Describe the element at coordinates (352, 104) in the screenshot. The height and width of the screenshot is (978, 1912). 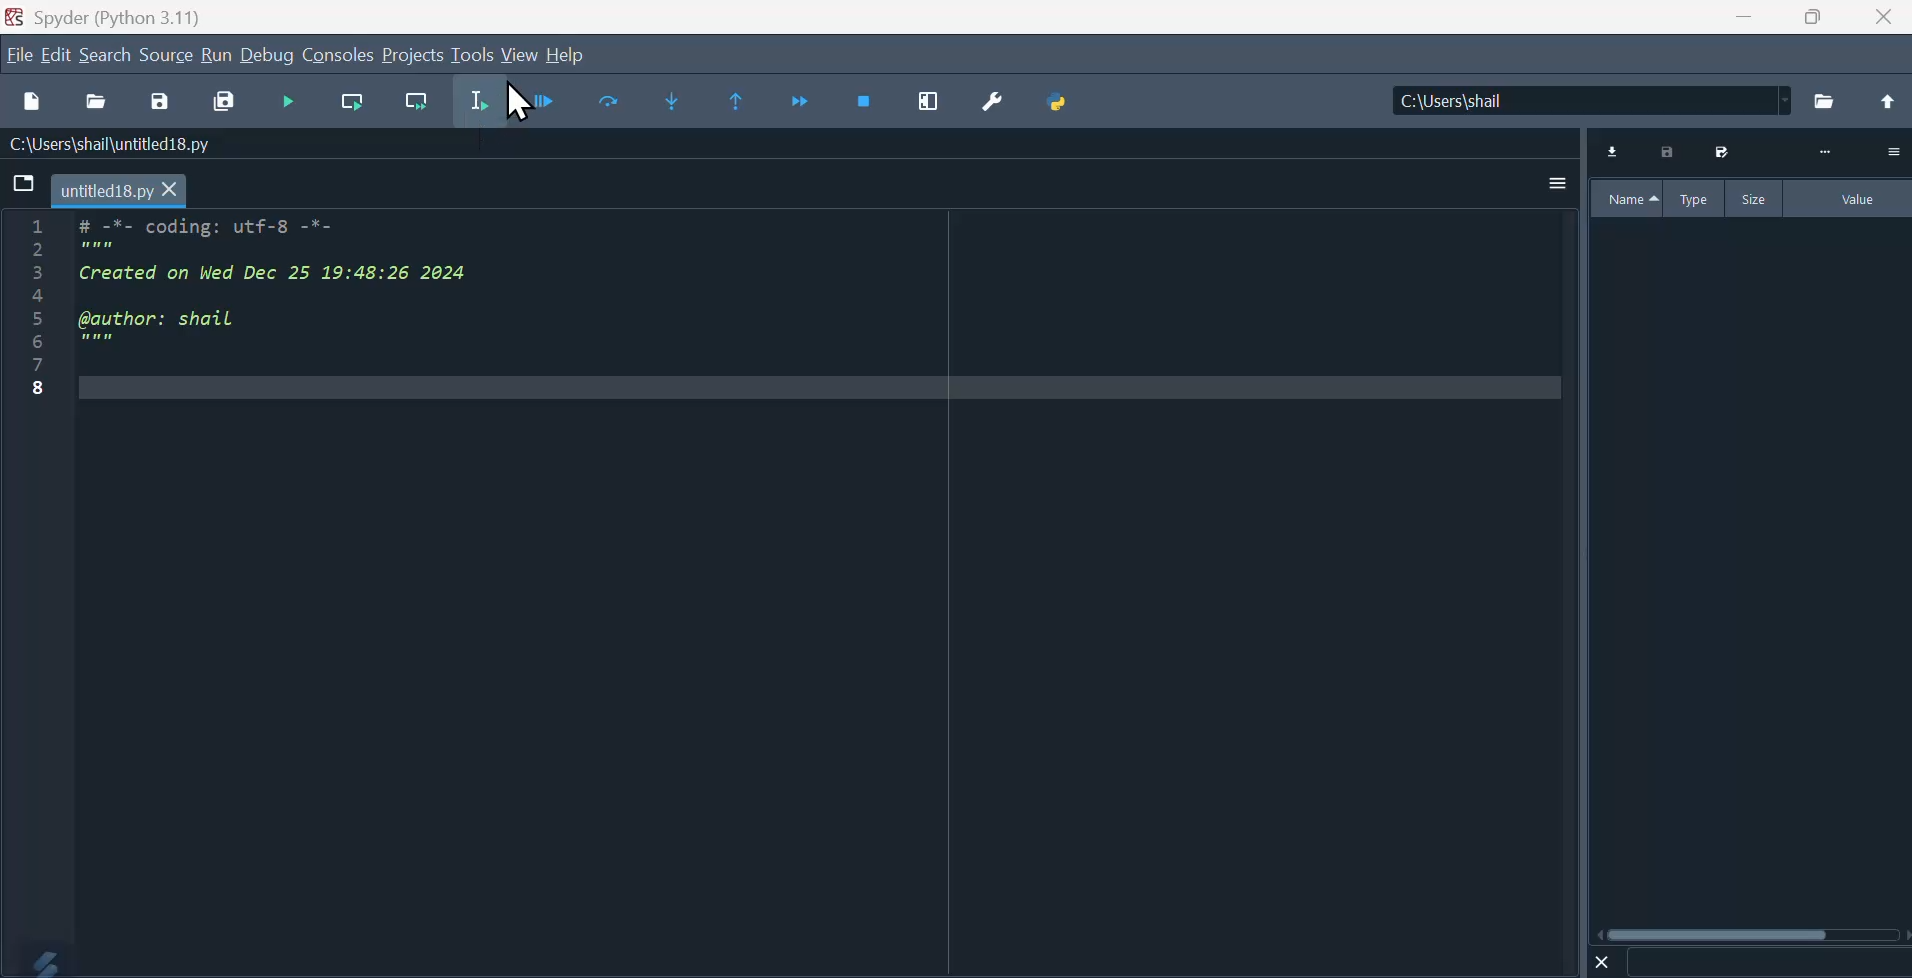
I see `Run current cell` at that location.